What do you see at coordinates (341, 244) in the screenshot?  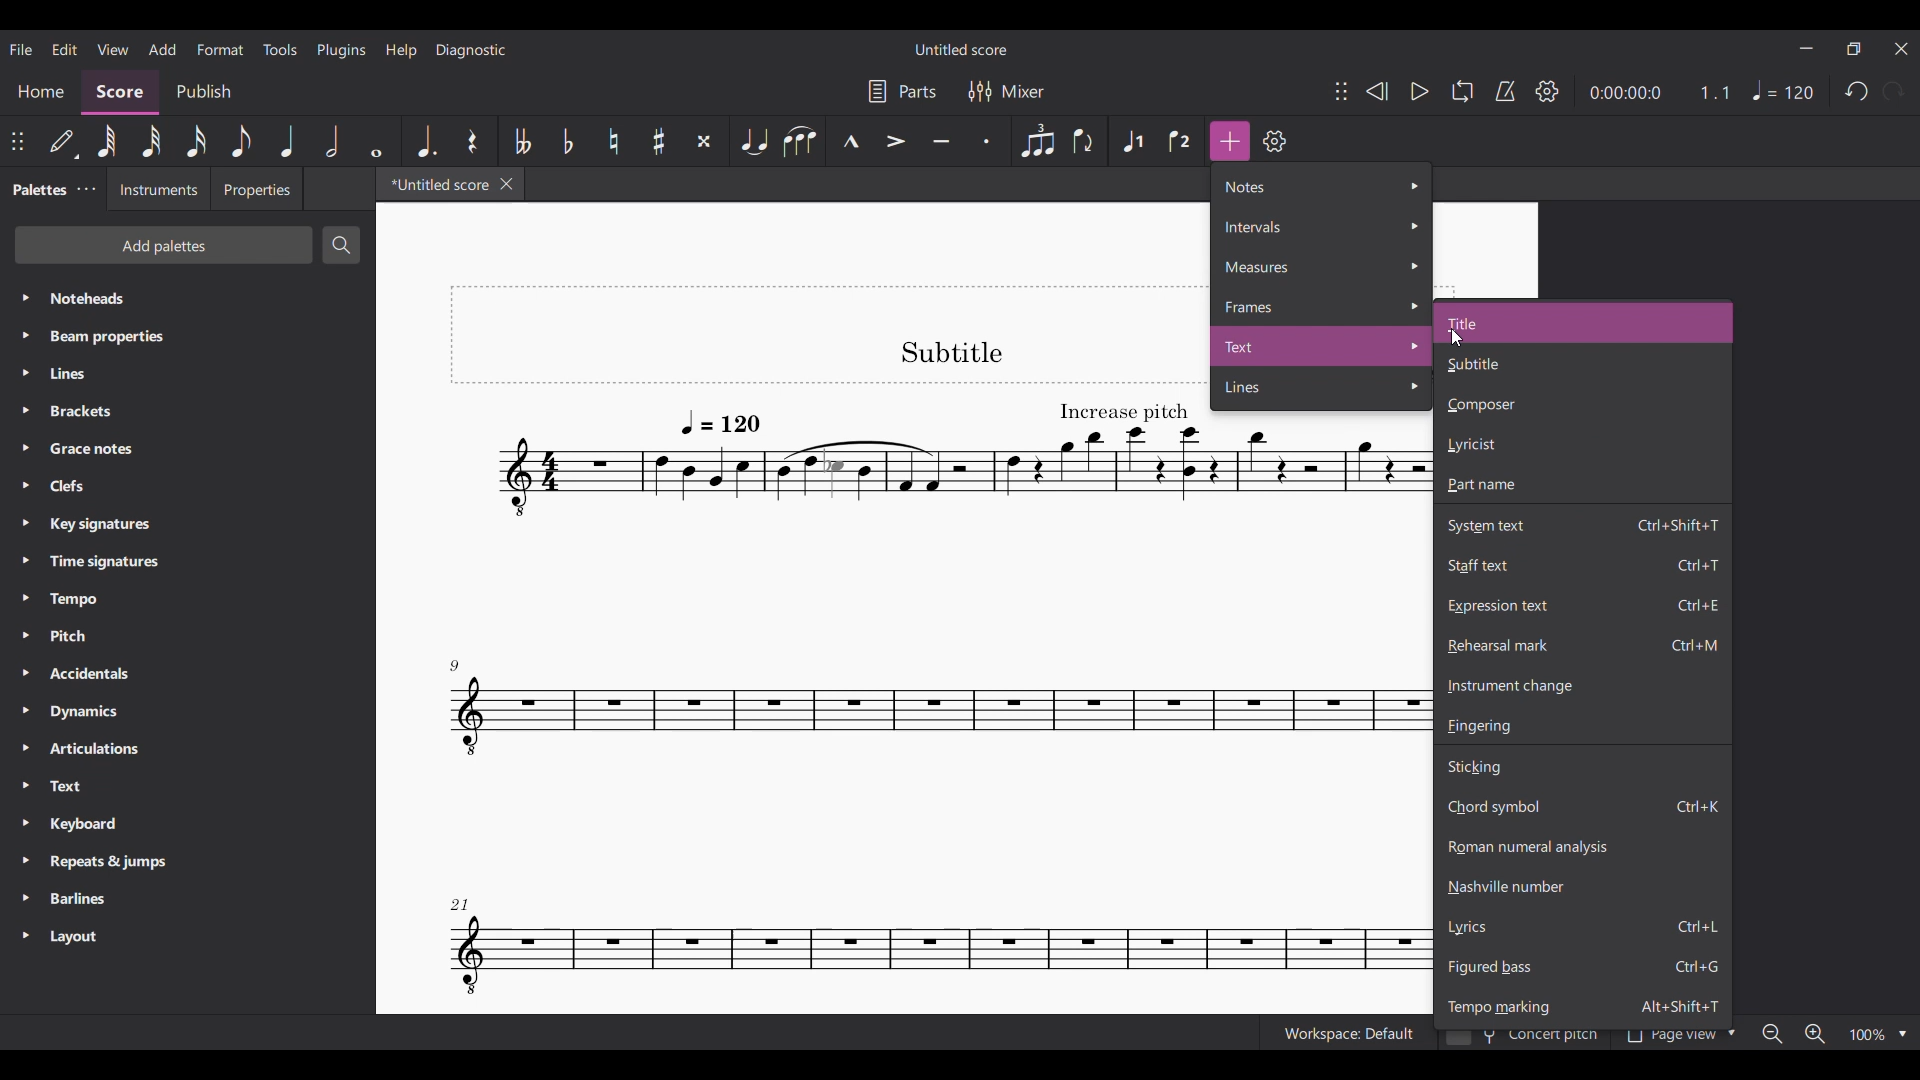 I see `Search` at bounding box center [341, 244].